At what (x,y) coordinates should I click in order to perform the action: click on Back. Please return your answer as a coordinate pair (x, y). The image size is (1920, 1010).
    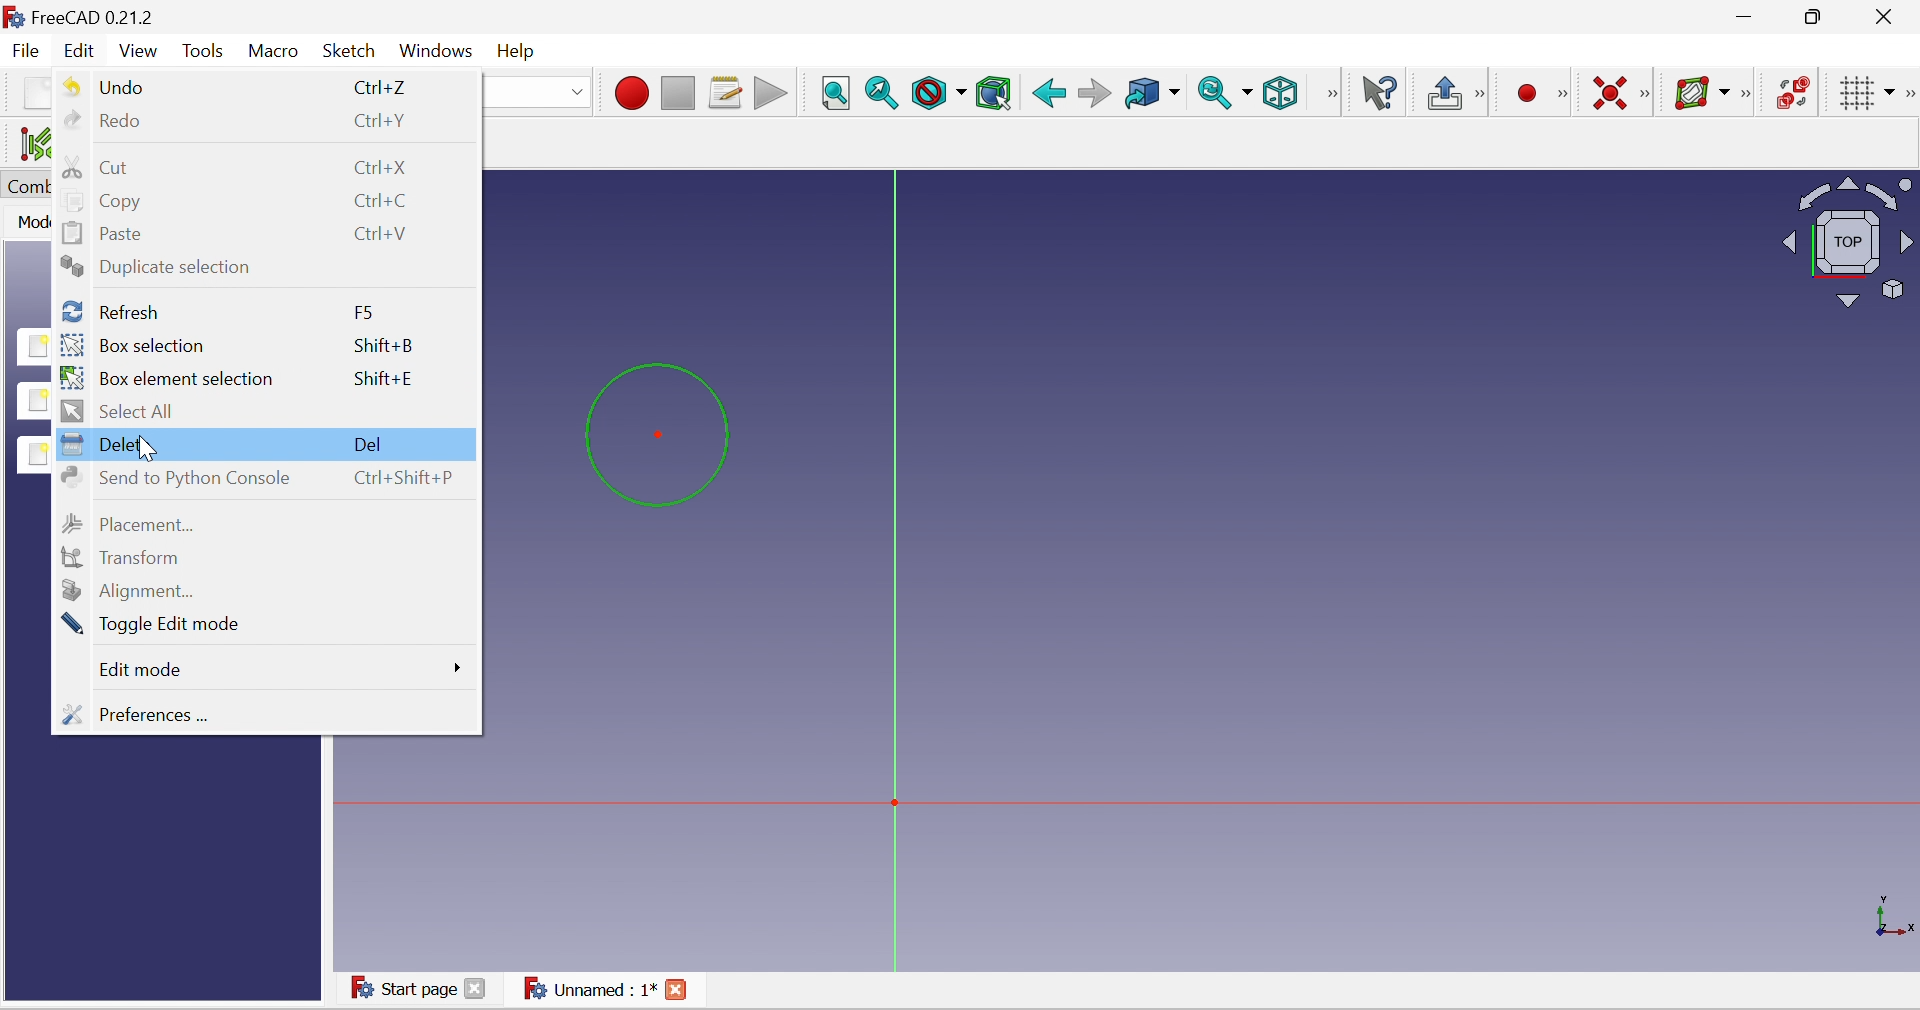
    Looking at the image, I should click on (1047, 94).